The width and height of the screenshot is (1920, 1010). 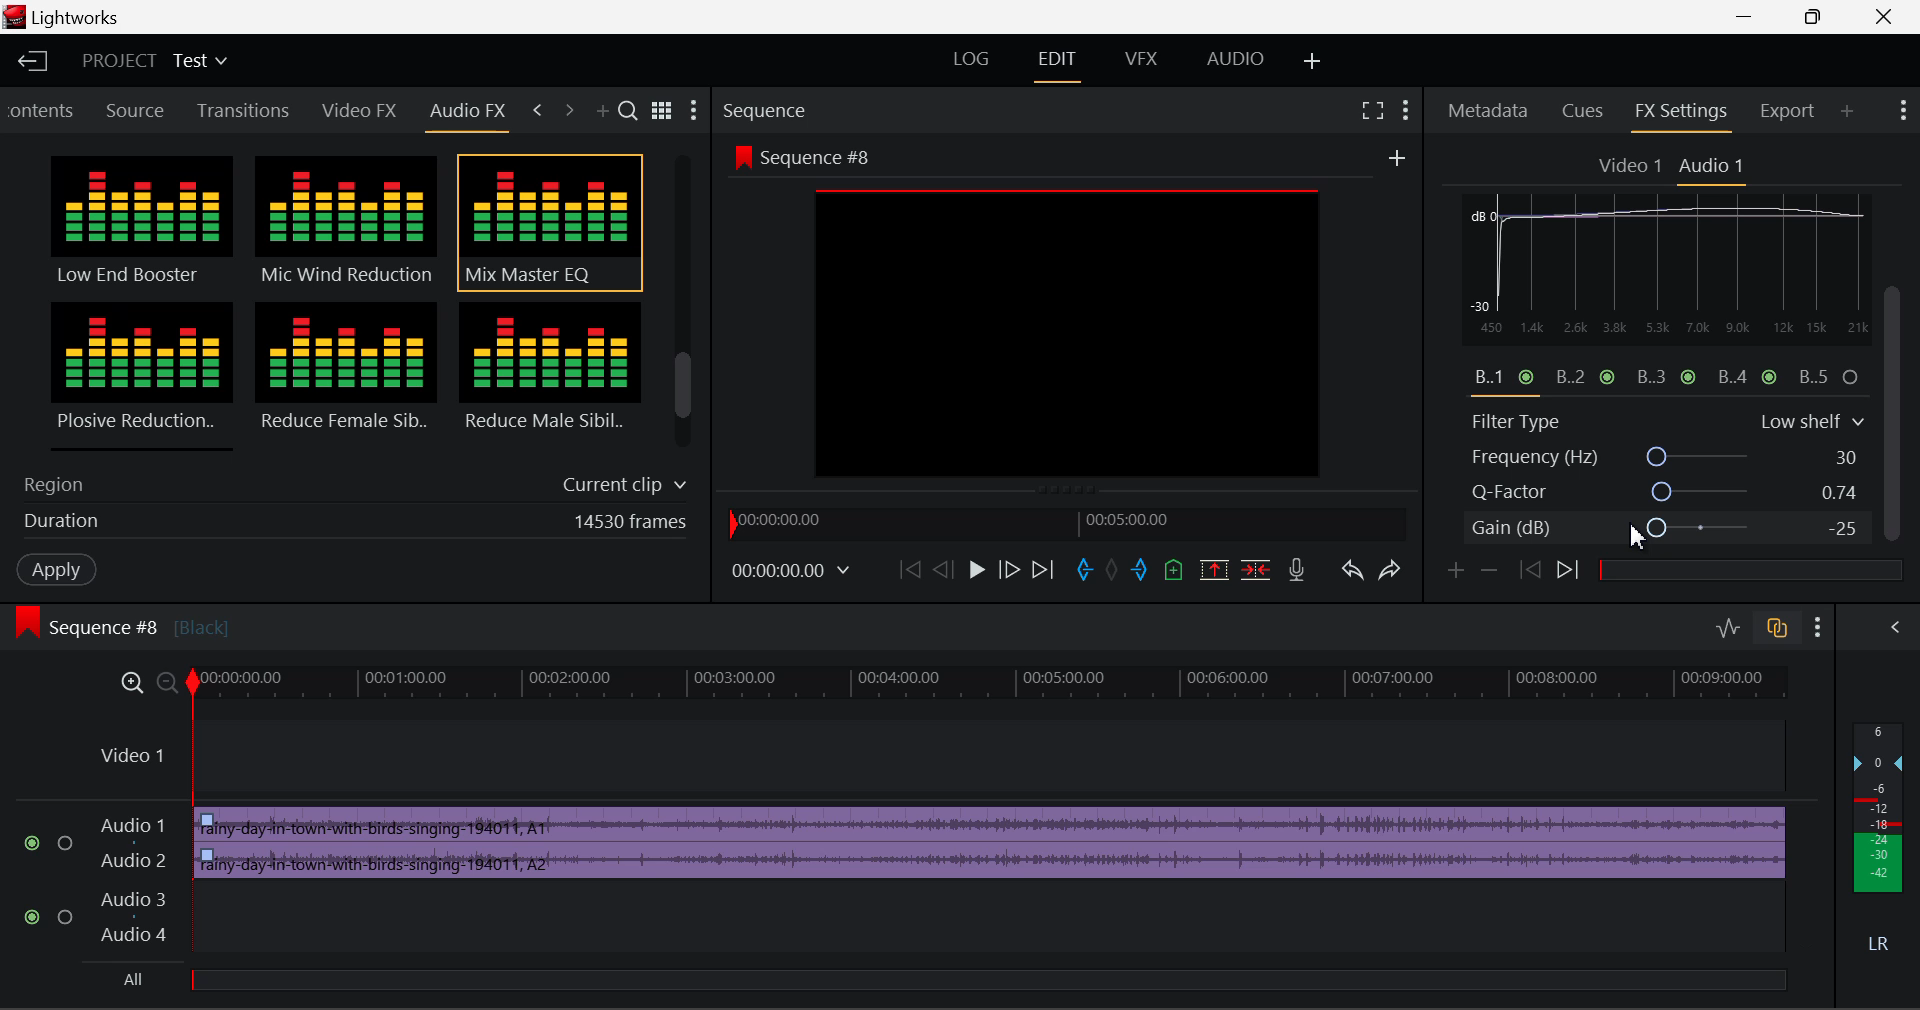 I want to click on Next keyframe, so click(x=1572, y=571).